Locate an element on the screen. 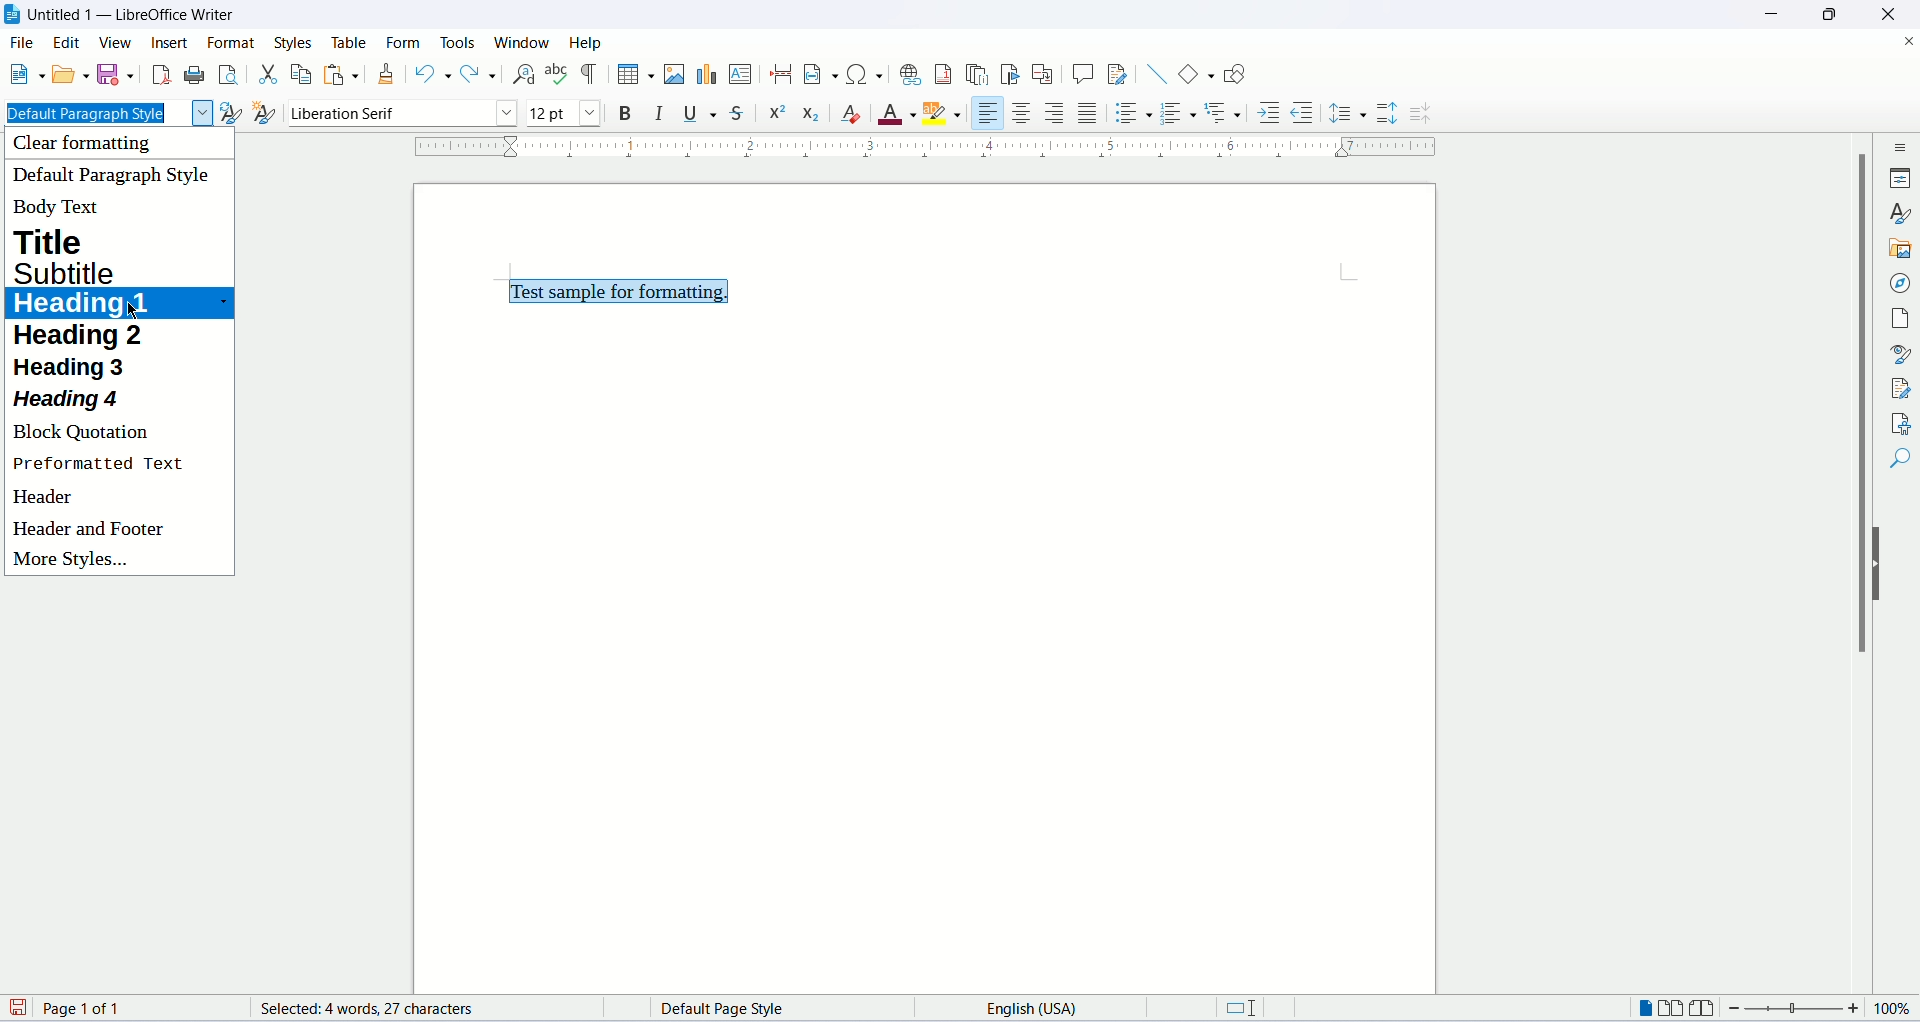 Image resolution: width=1920 pixels, height=1022 pixels. find and replace is located at coordinates (520, 74).